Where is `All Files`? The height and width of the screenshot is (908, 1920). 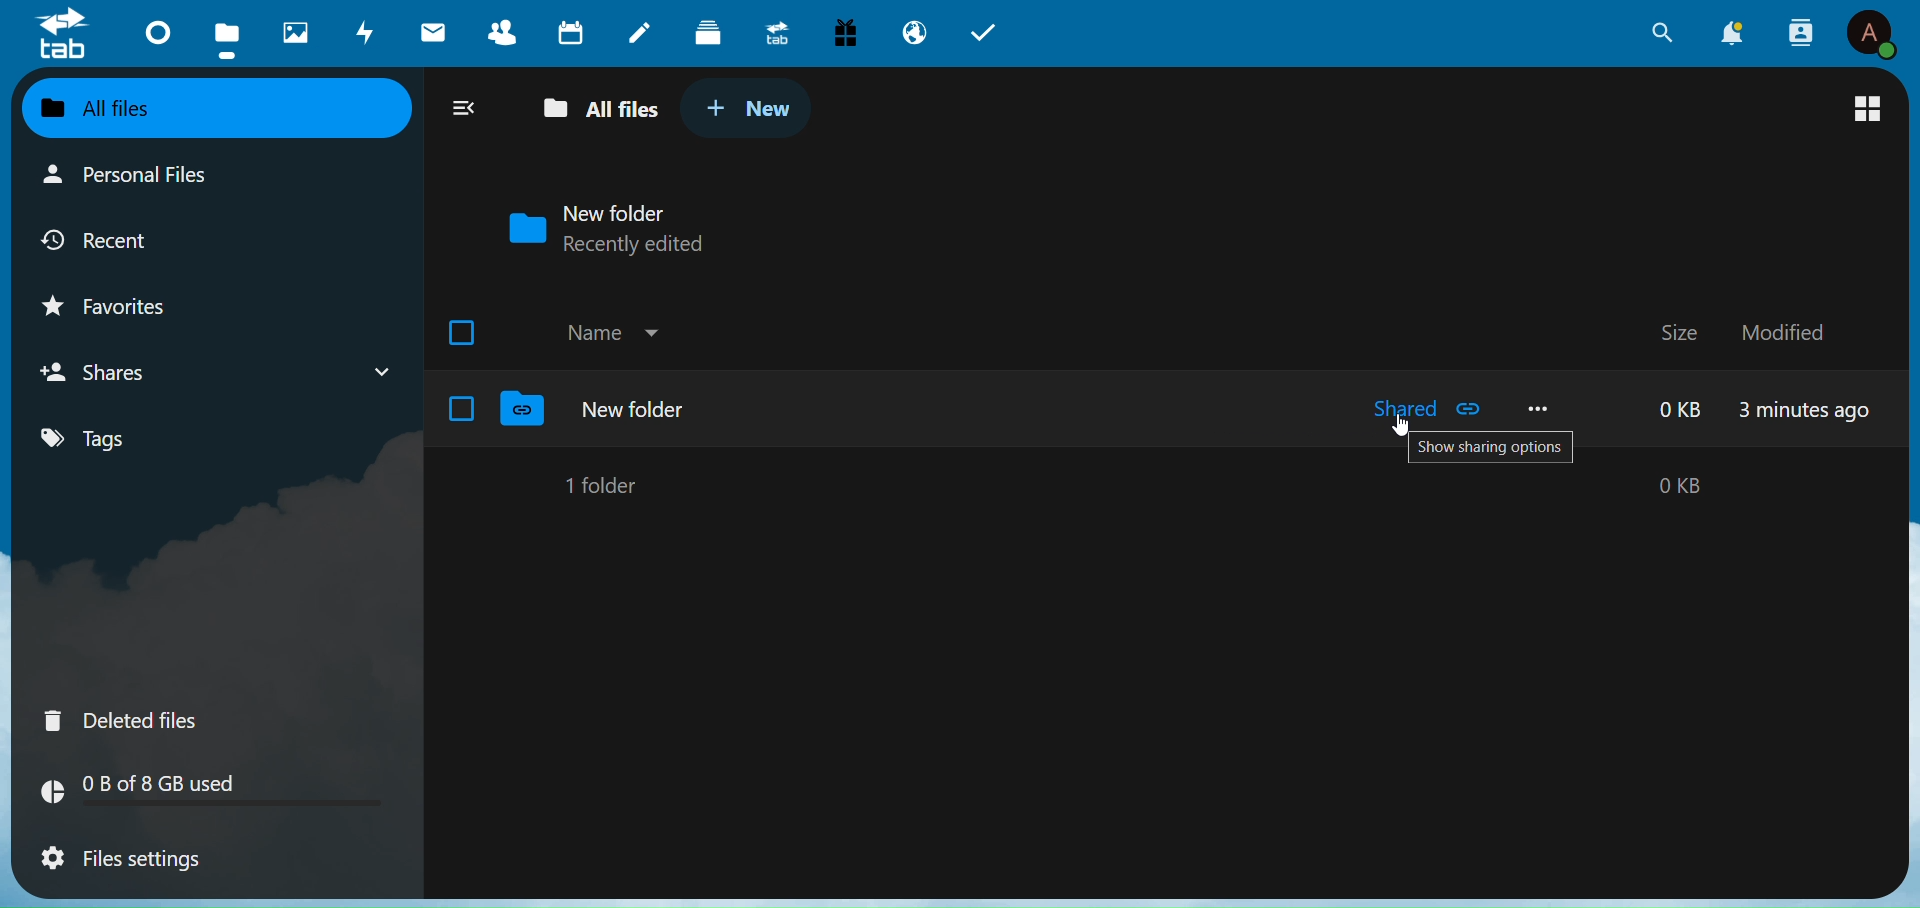
All Files is located at coordinates (130, 108).